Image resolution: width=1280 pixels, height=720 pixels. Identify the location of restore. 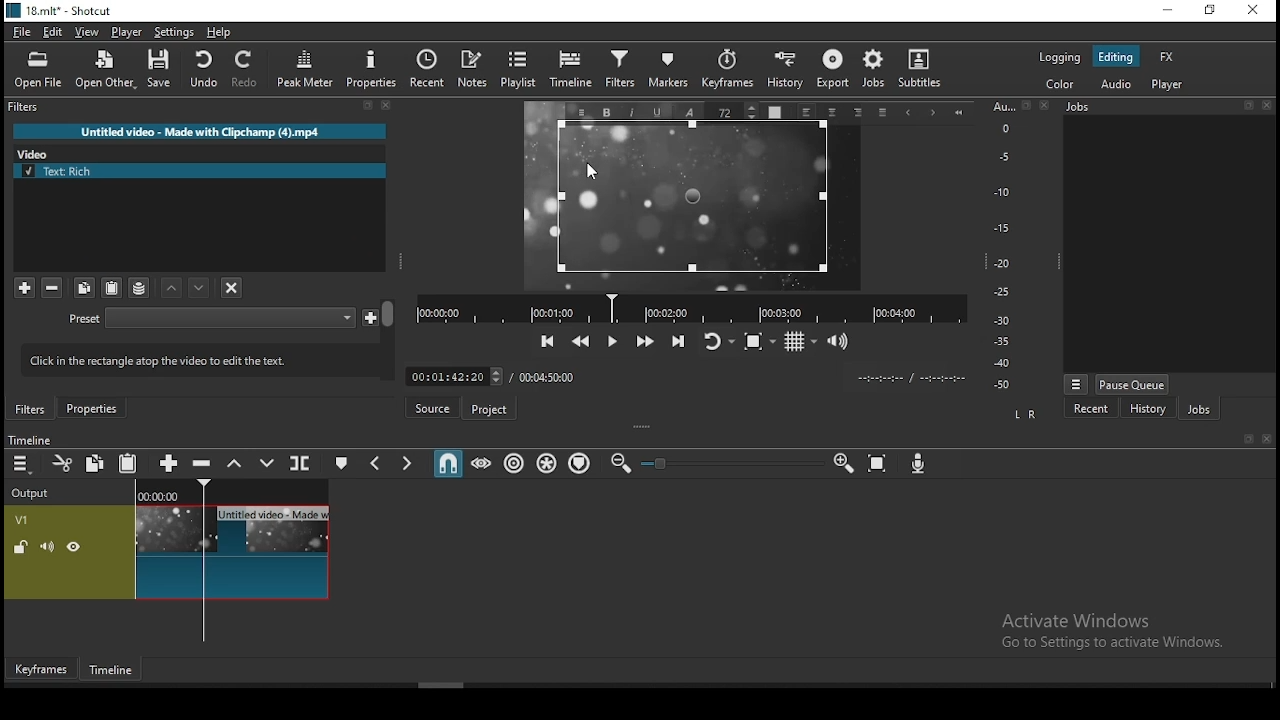
(1212, 9).